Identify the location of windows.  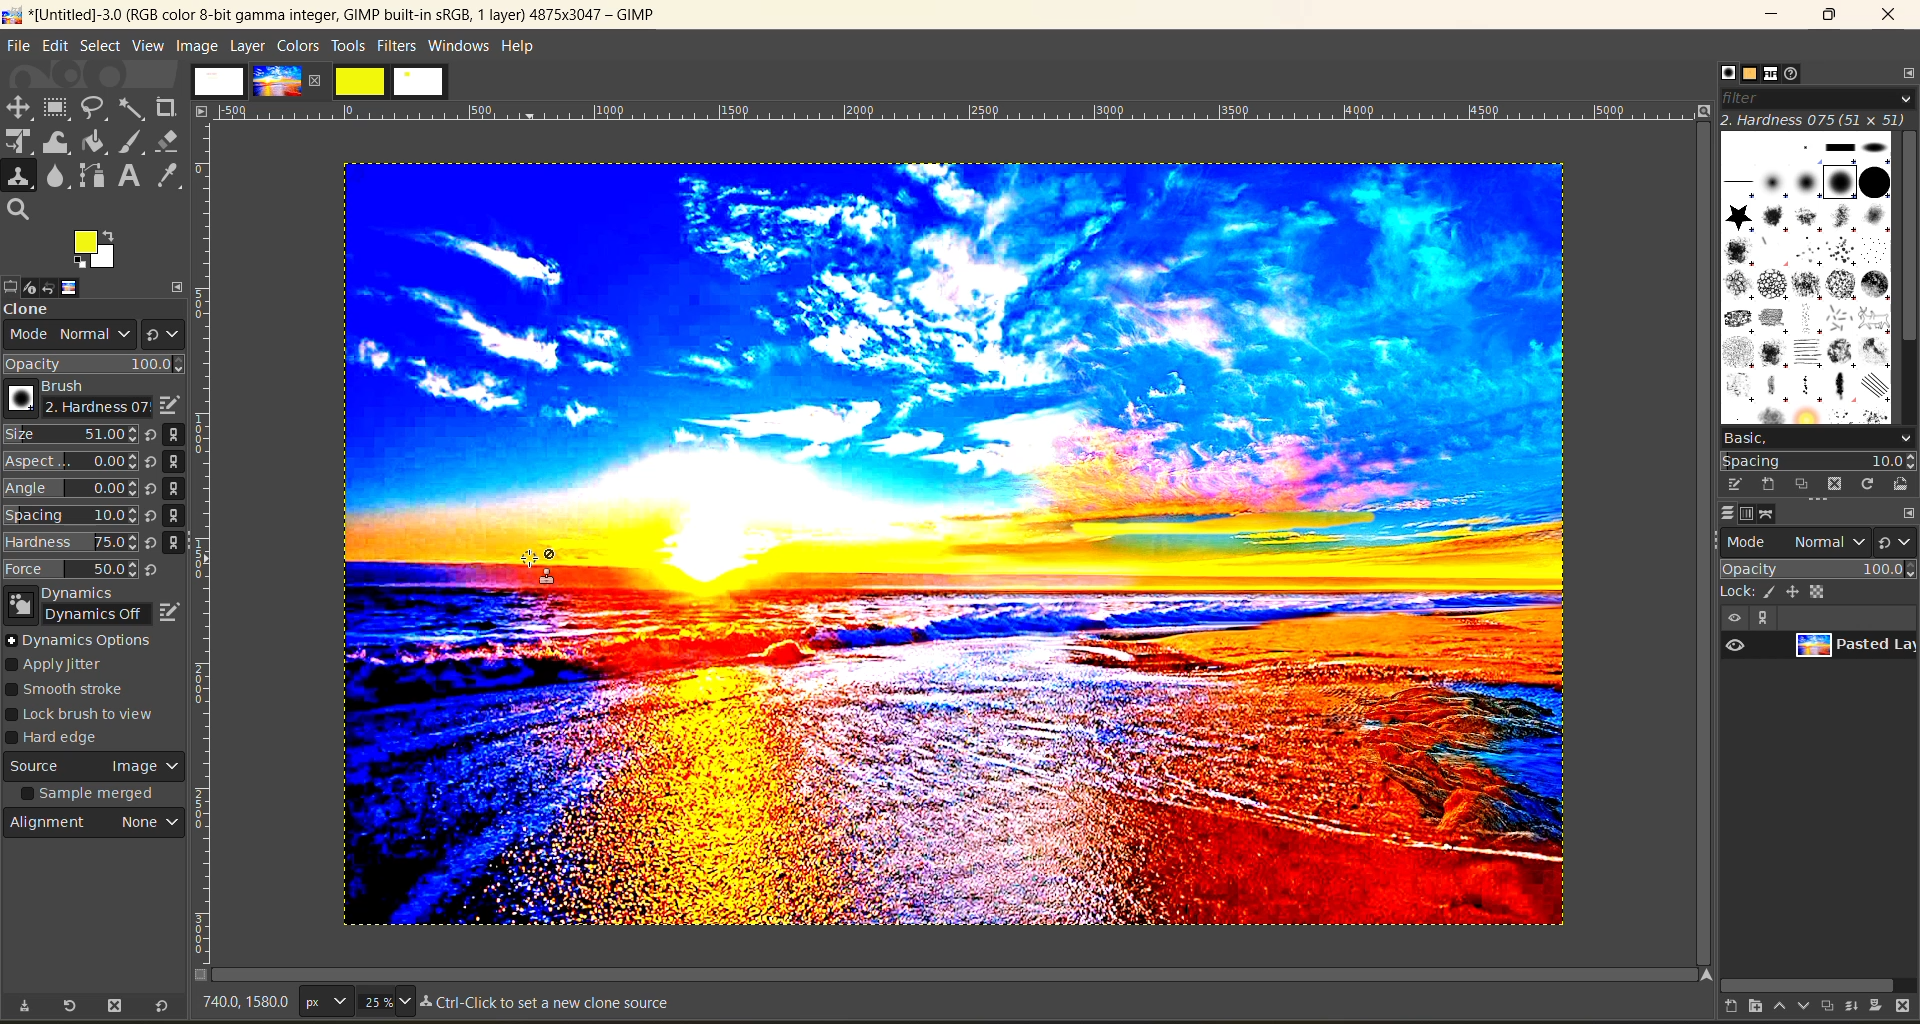
(460, 46).